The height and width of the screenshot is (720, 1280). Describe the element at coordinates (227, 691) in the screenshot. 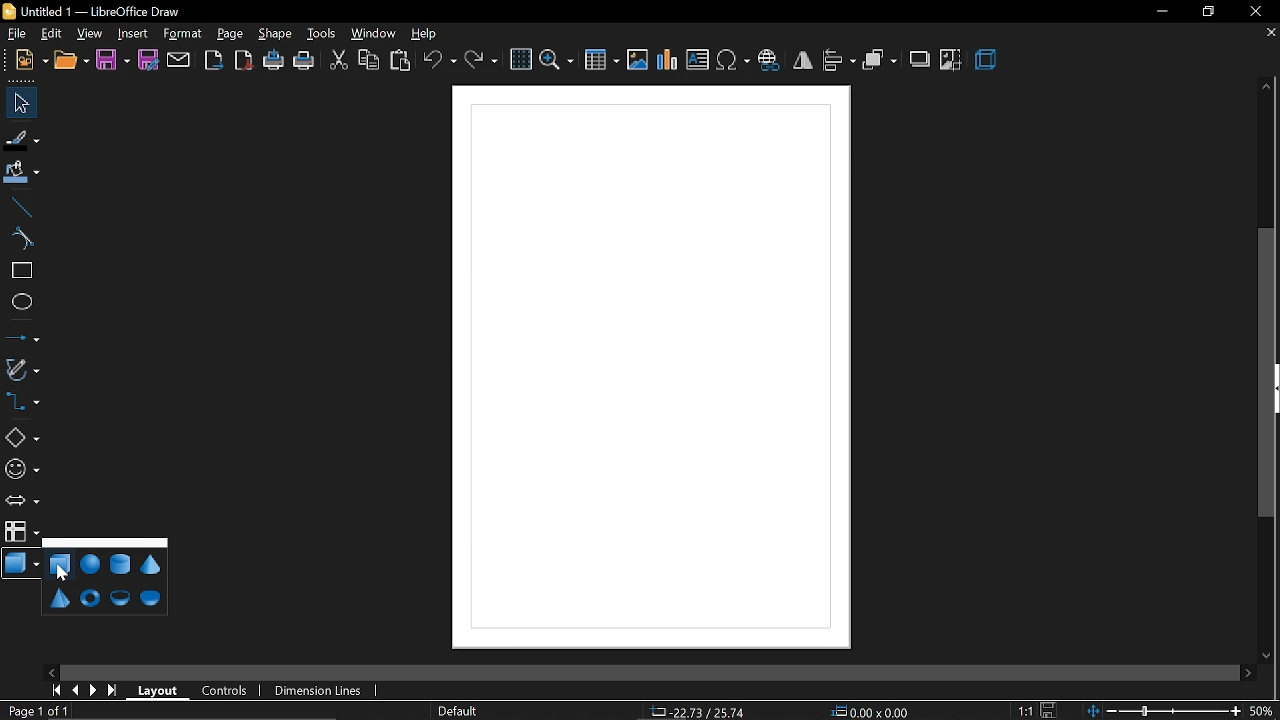

I see `controls` at that location.